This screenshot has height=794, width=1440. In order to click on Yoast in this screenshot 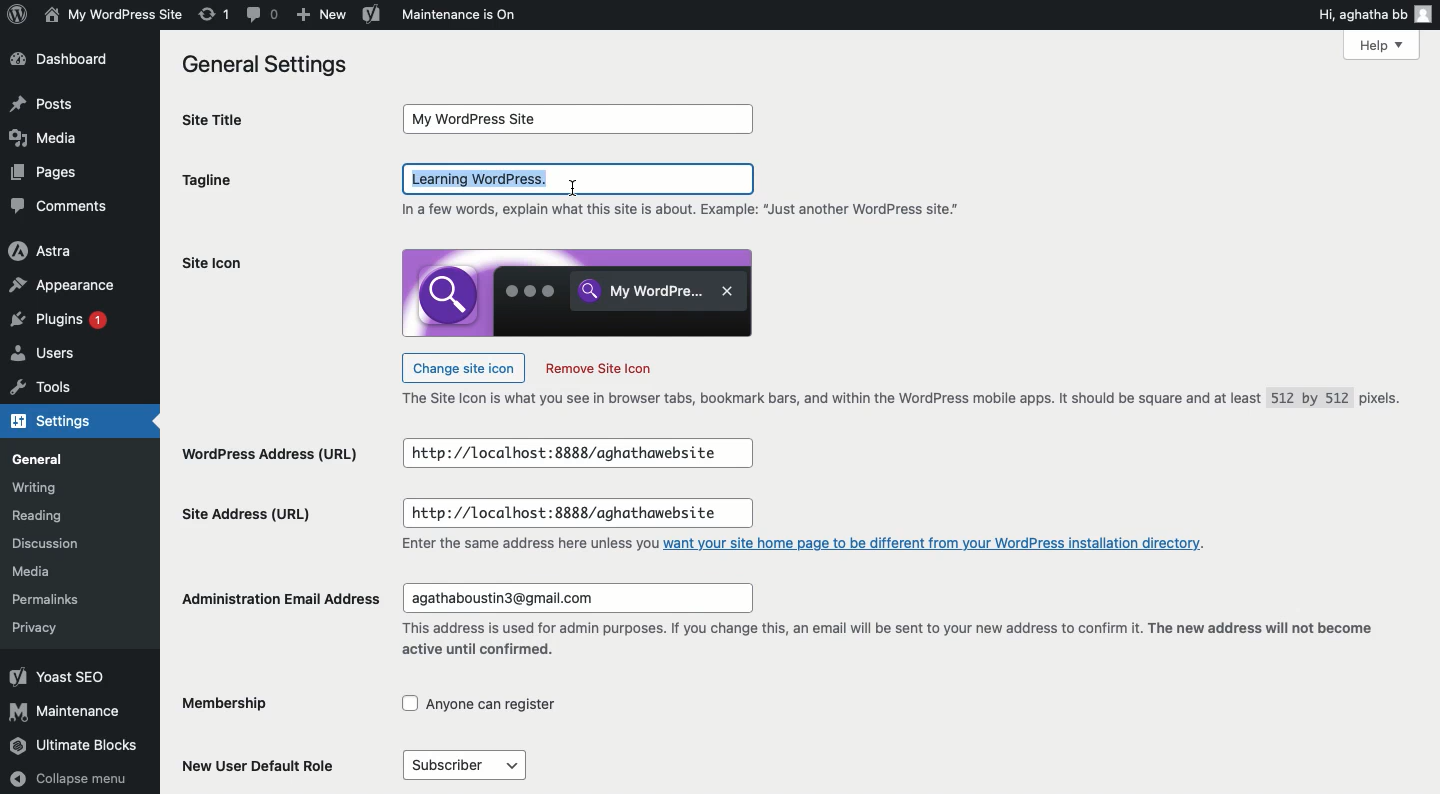, I will do `click(372, 13)`.